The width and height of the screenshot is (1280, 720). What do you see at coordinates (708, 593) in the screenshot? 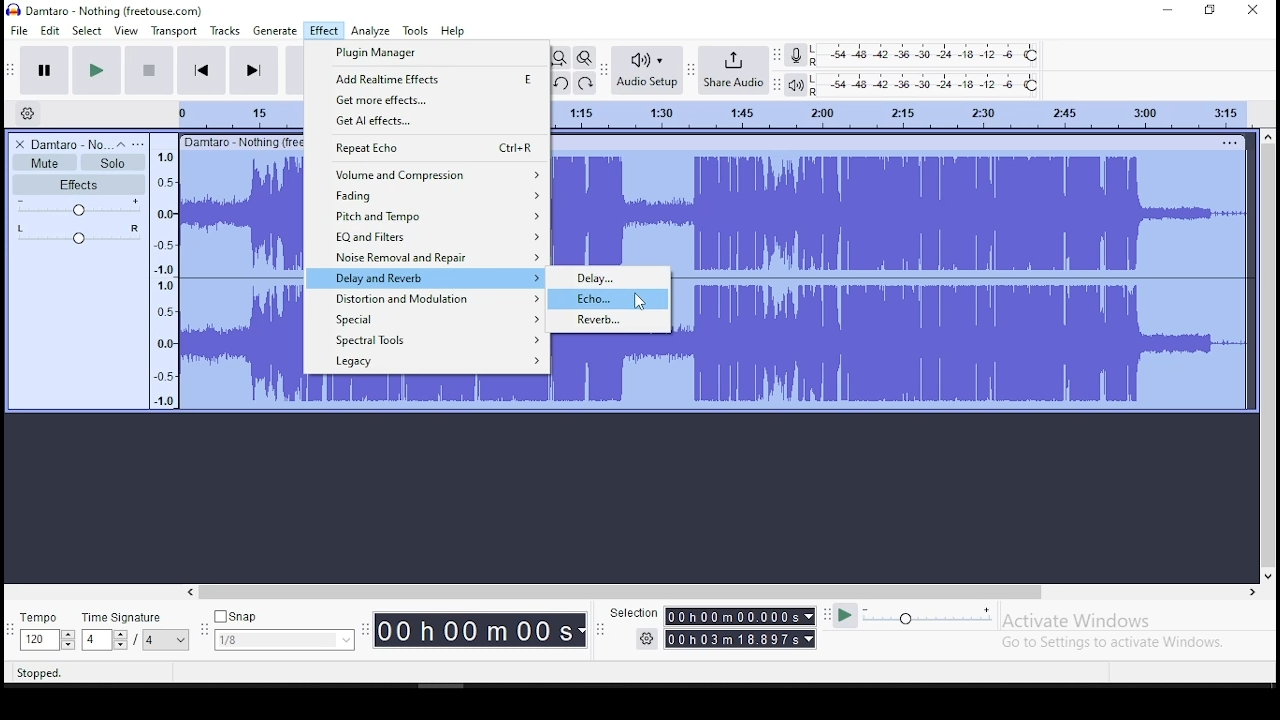
I see `Horizontal scrollbar` at bounding box center [708, 593].